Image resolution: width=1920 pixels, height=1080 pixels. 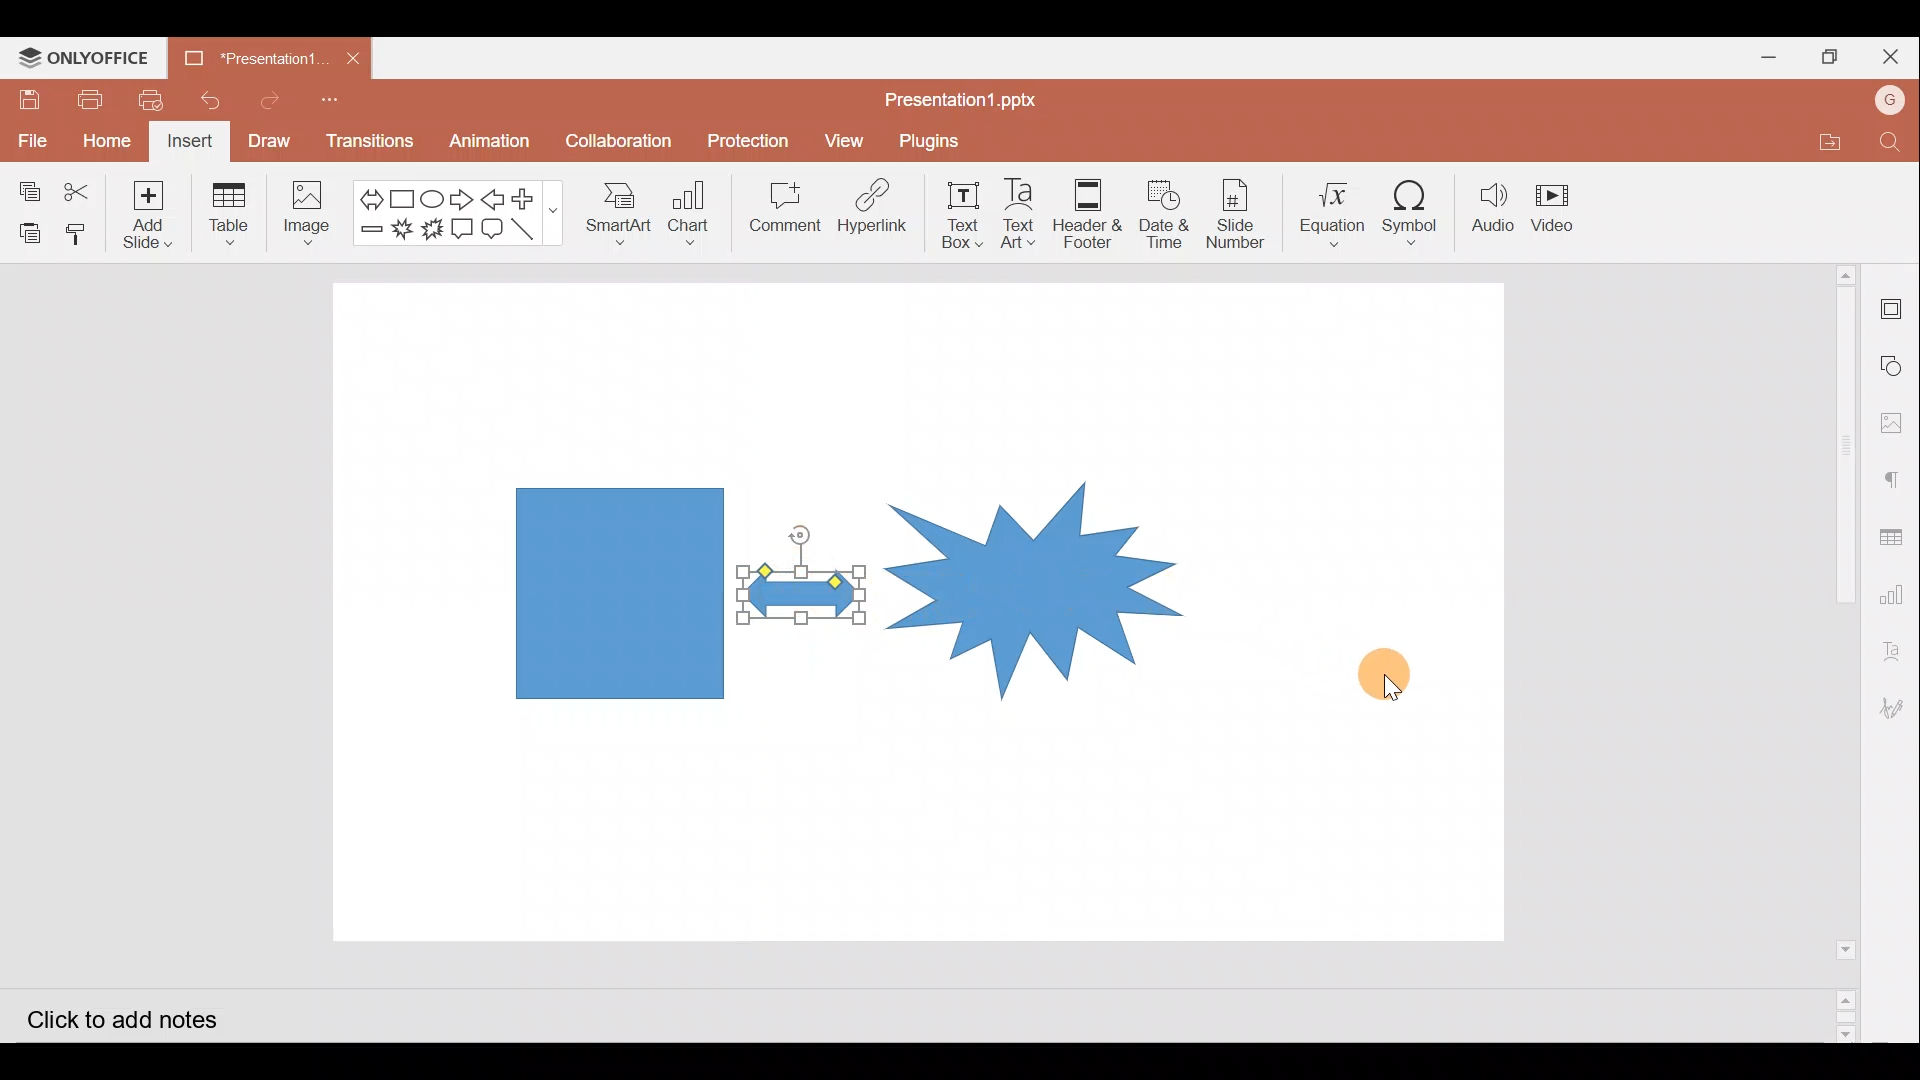 I want to click on Chart settings, so click(x=1898, y=592).